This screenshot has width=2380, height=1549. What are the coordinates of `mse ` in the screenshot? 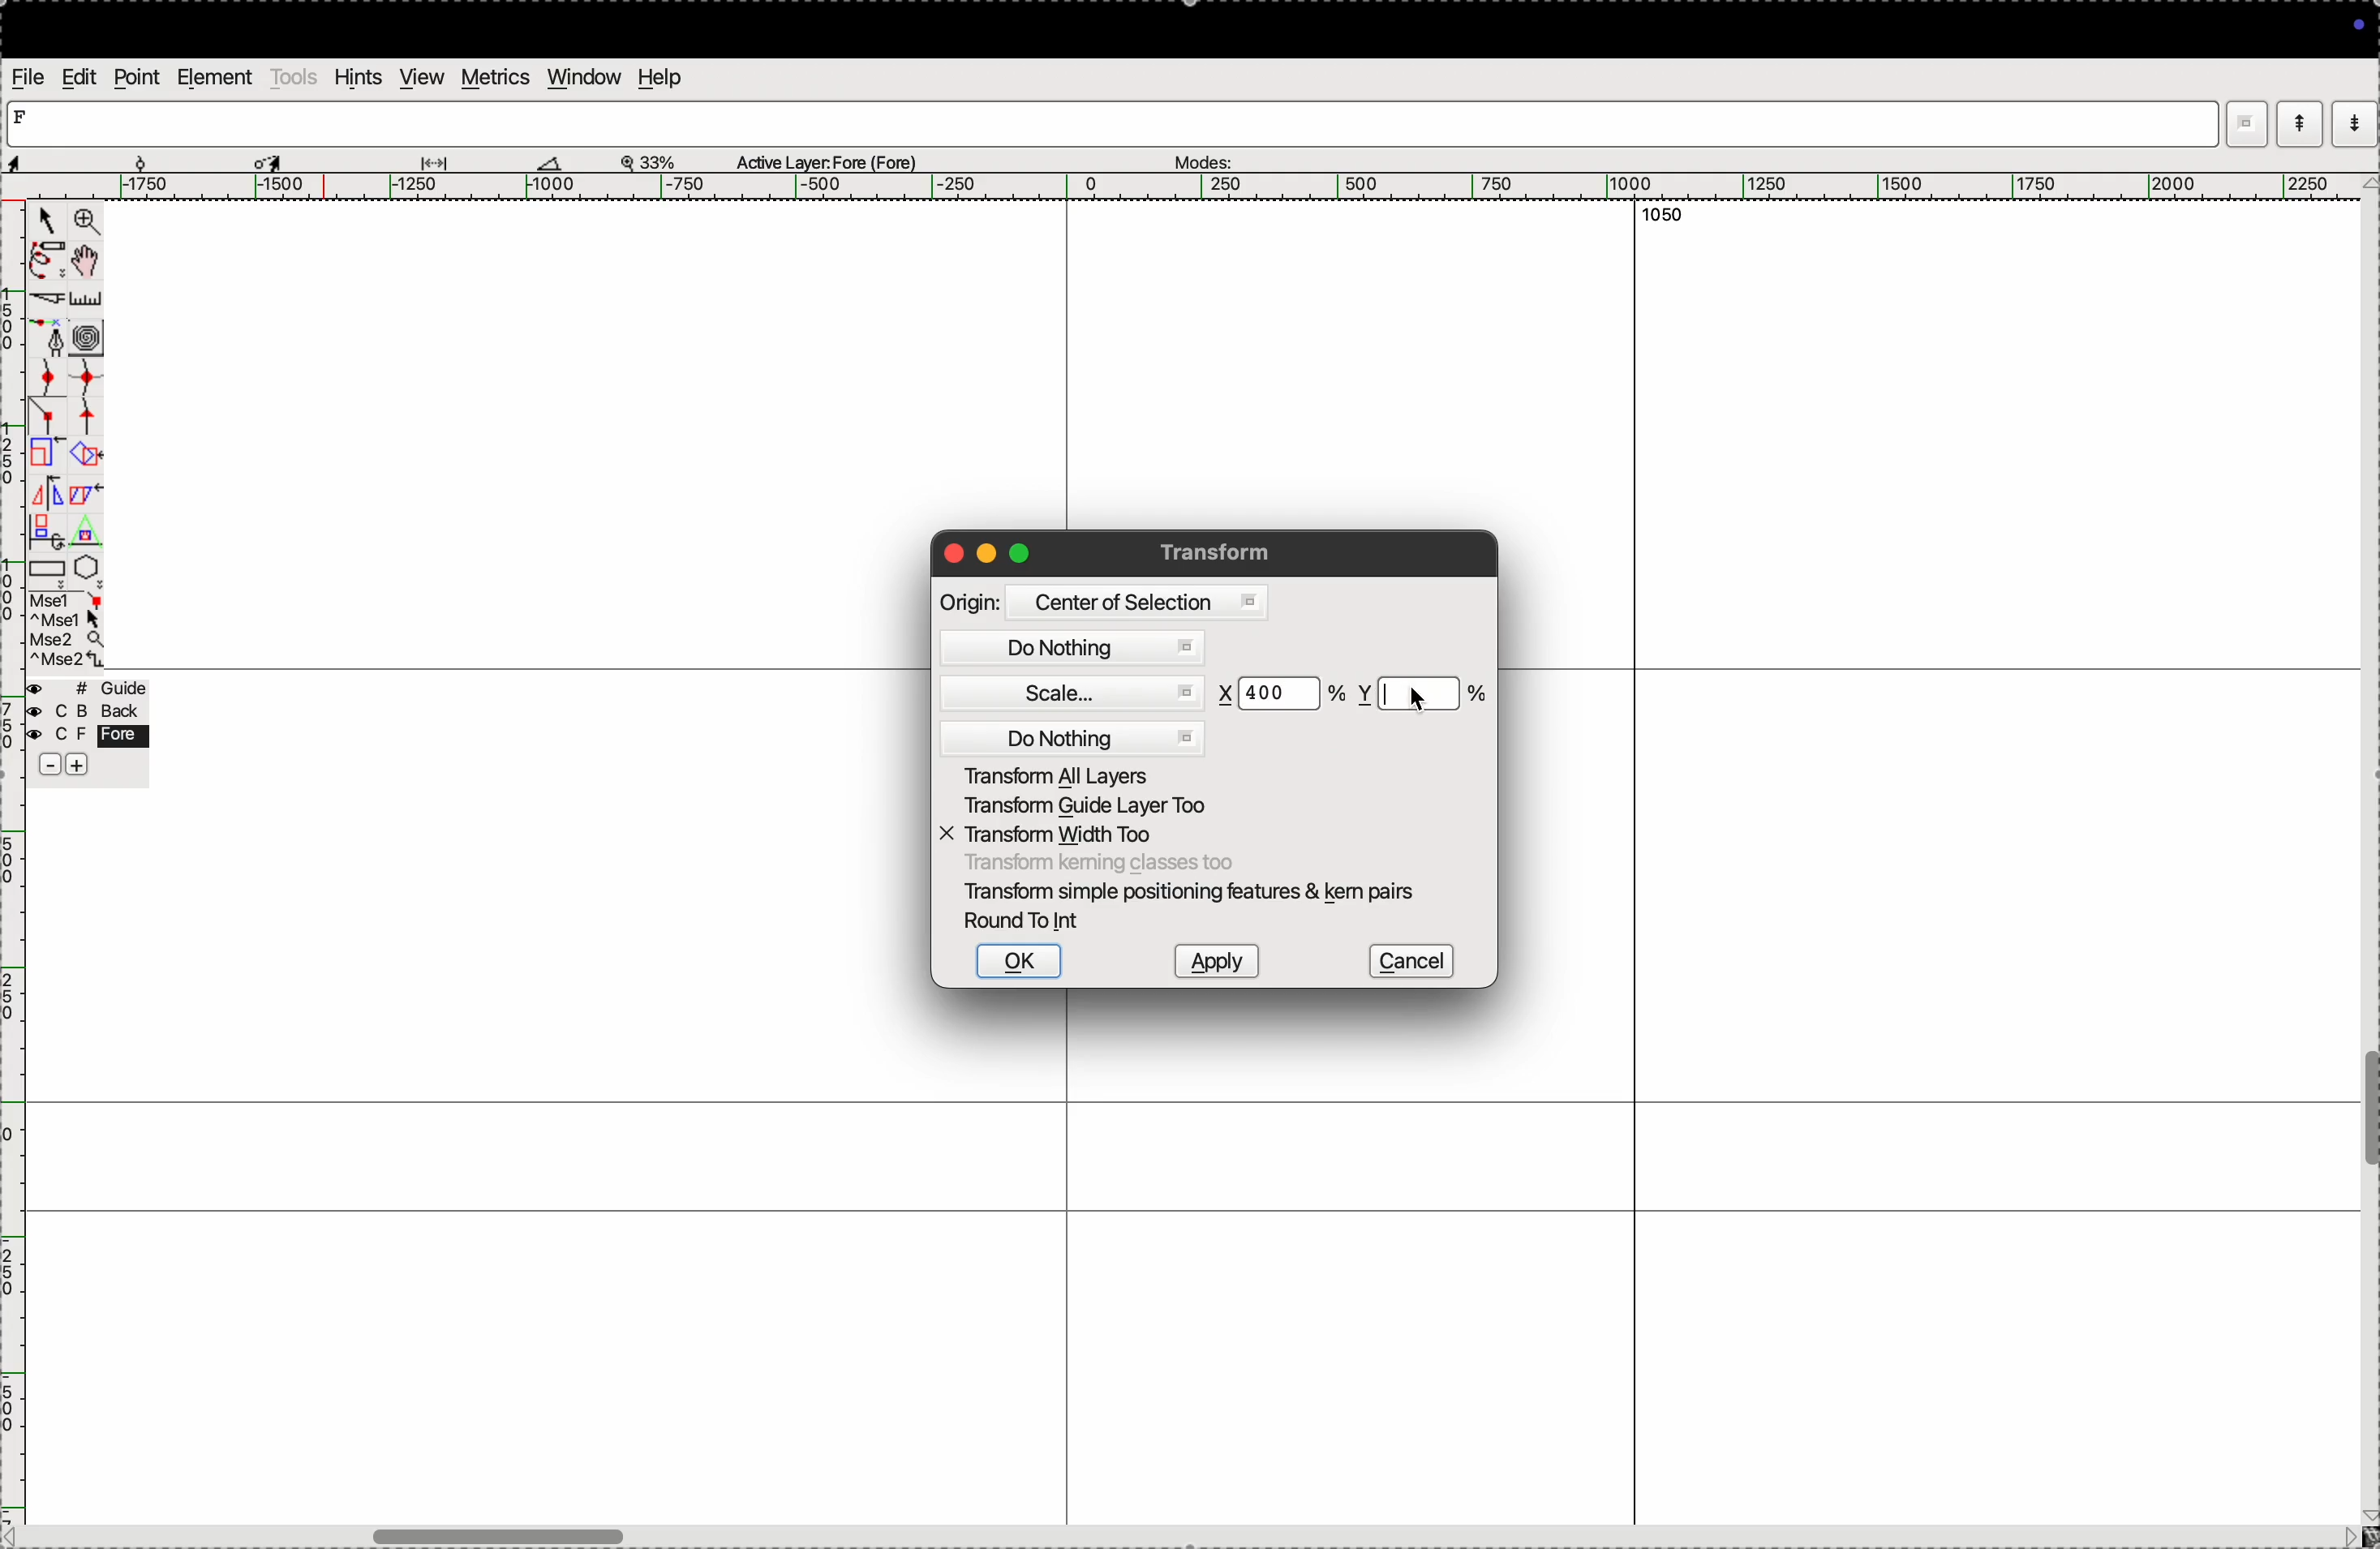 It's located at (67, 630).